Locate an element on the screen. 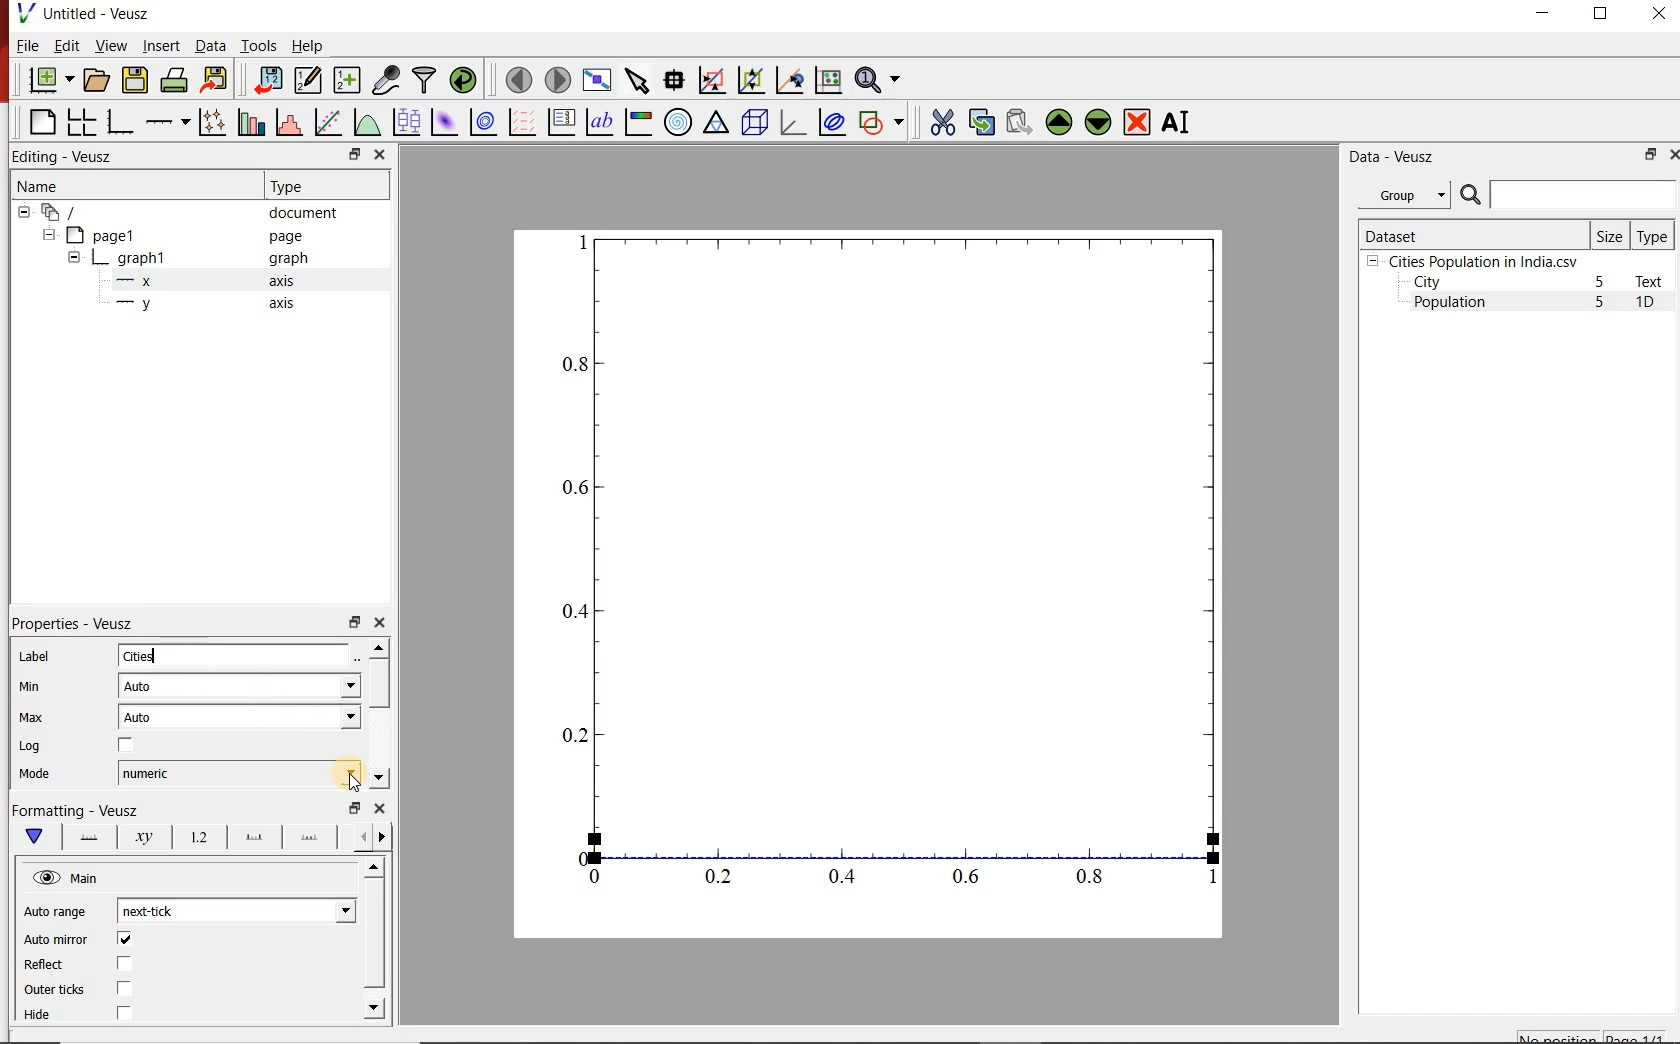  plot key is located at coordinates (560, 122).